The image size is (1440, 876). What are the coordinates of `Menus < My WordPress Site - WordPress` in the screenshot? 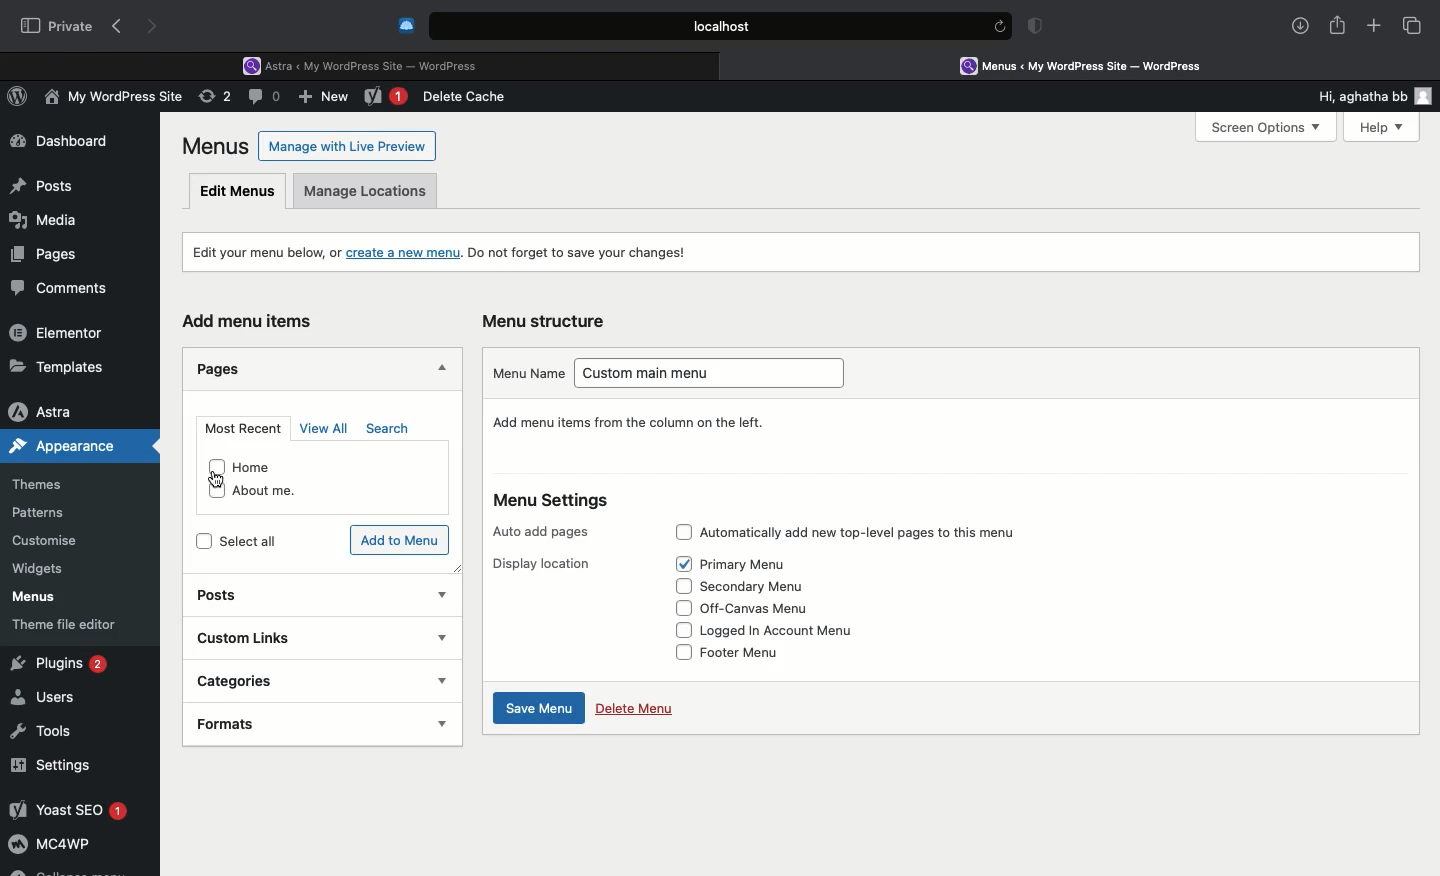 It's located at (1096, 65).